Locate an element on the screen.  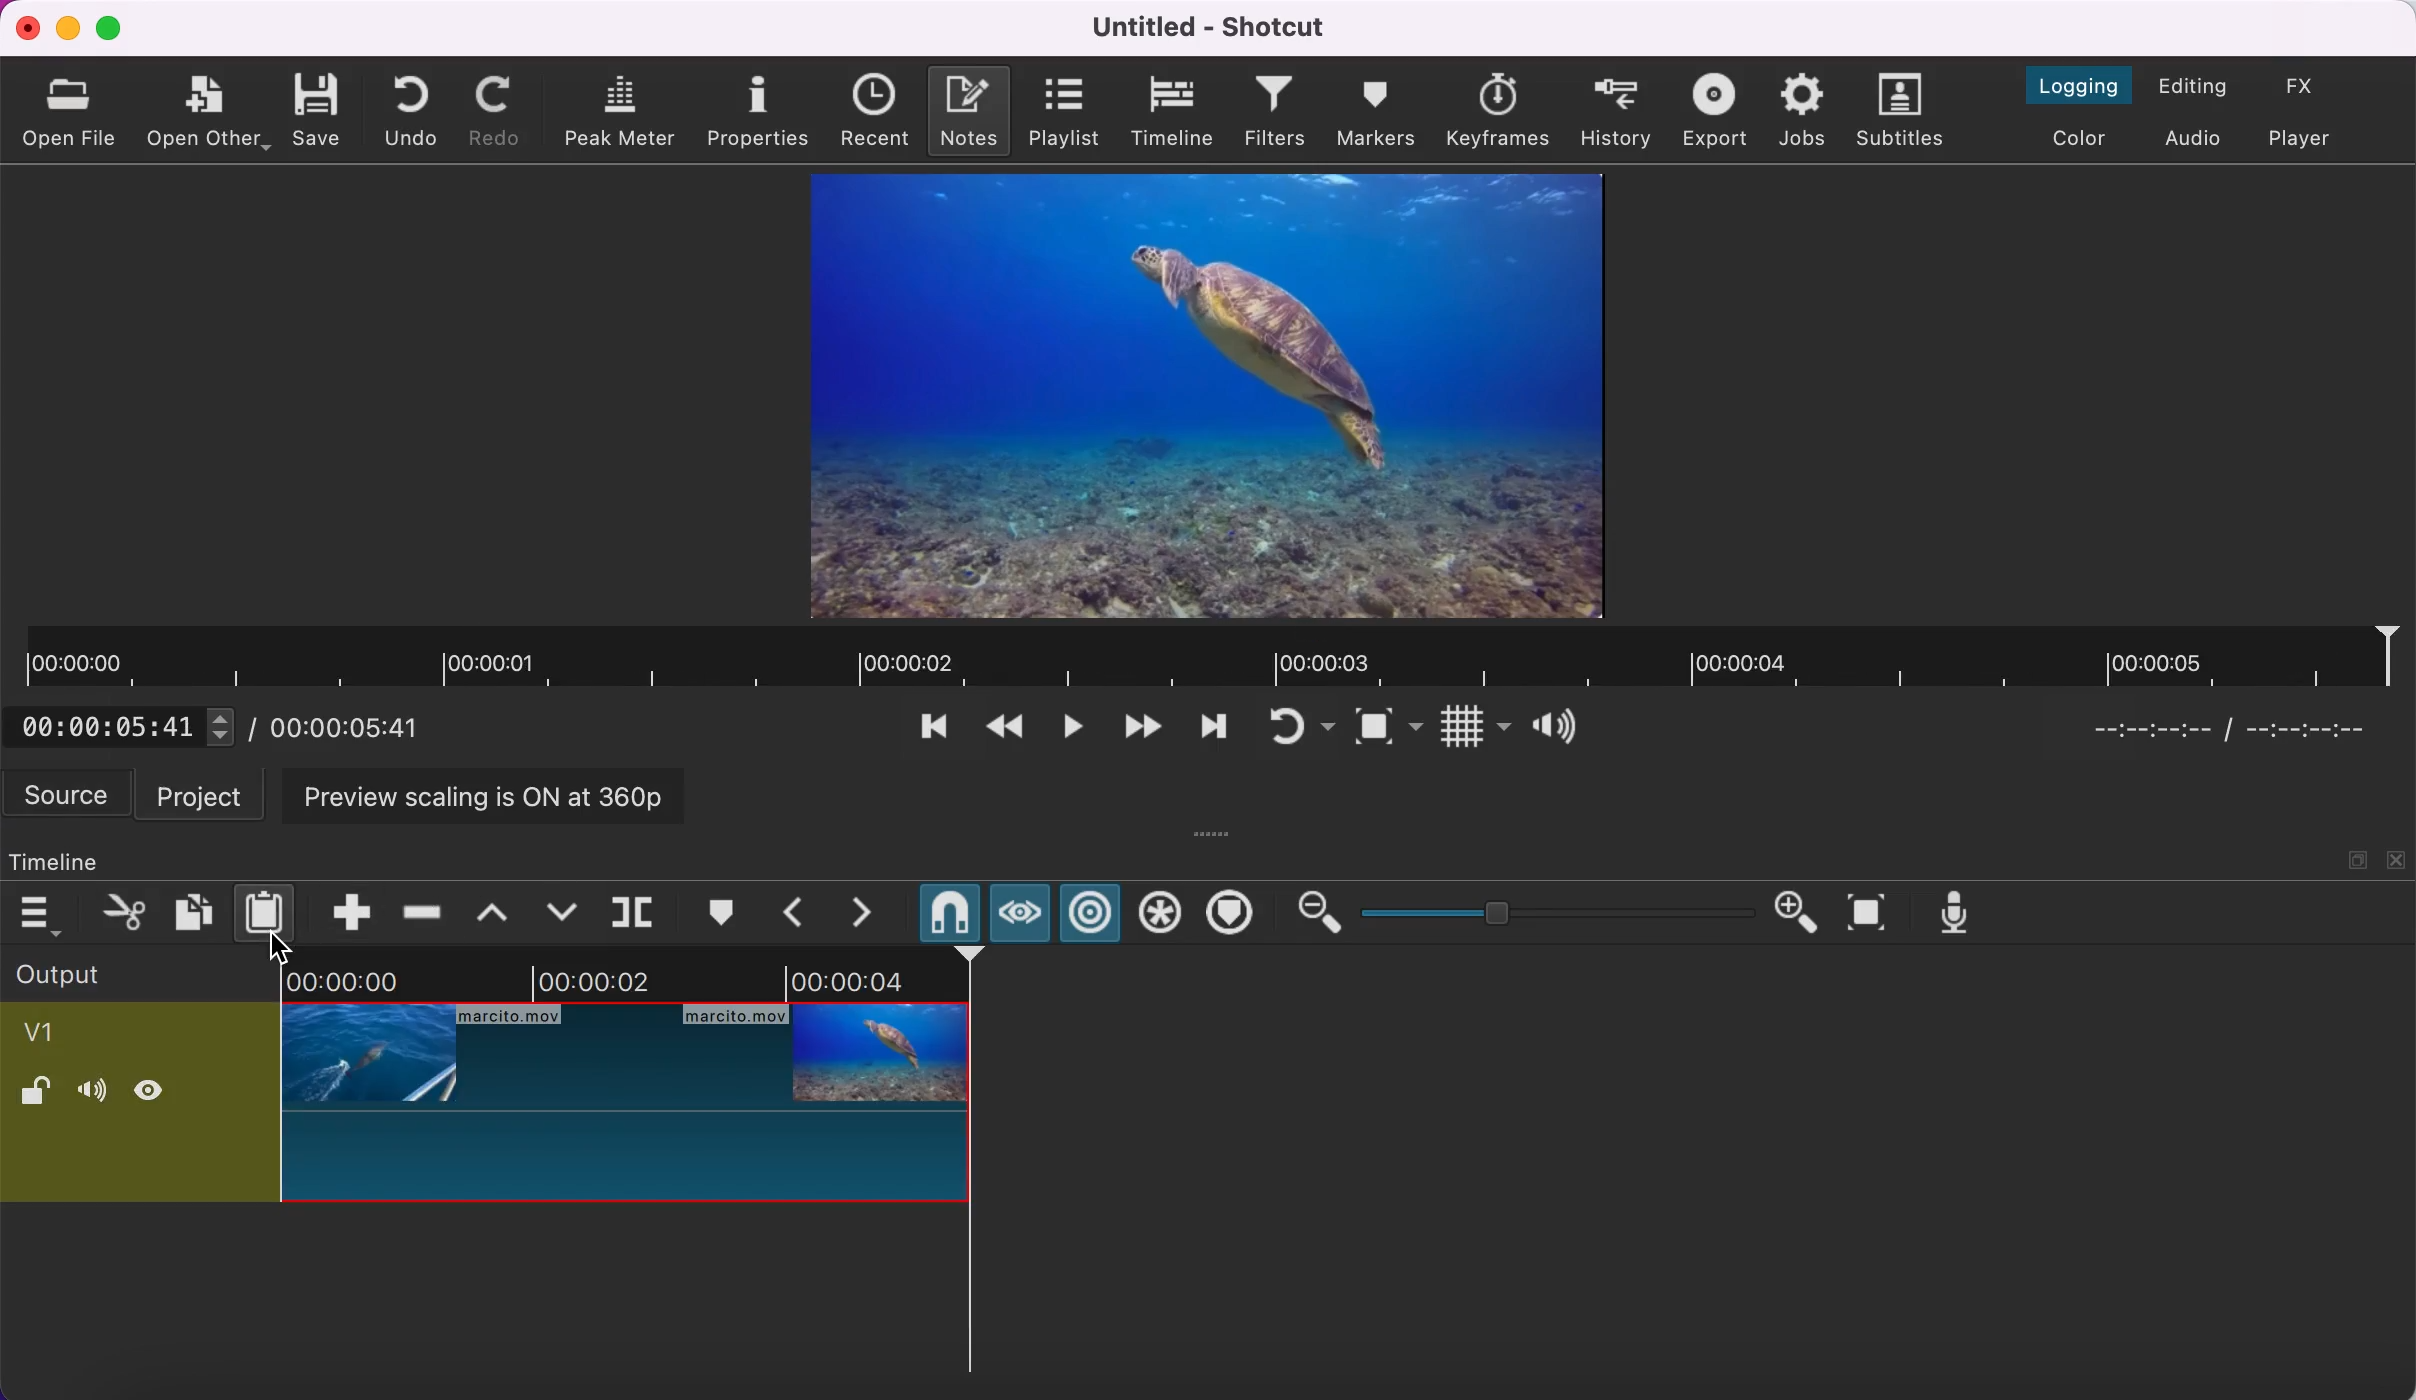
cursor is located at coordinates (283, 937).